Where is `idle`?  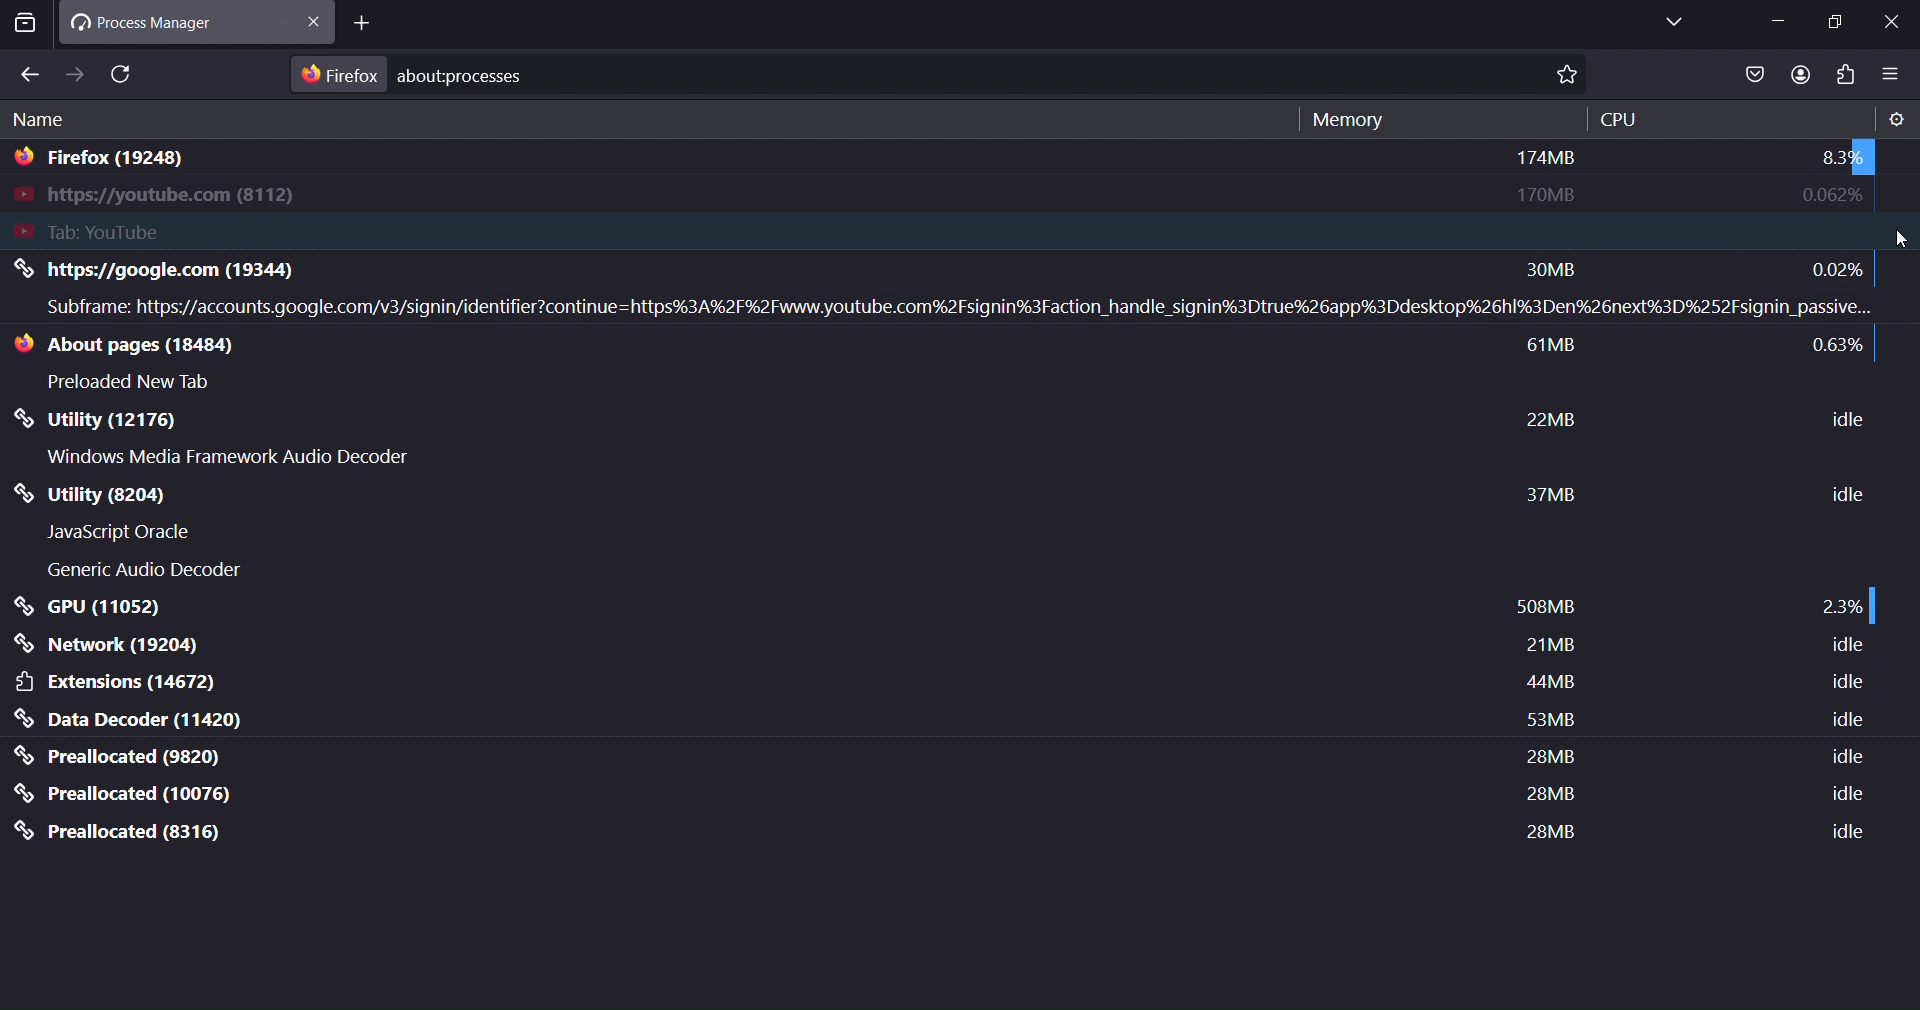
idle is located at coordinates (1838, 416).